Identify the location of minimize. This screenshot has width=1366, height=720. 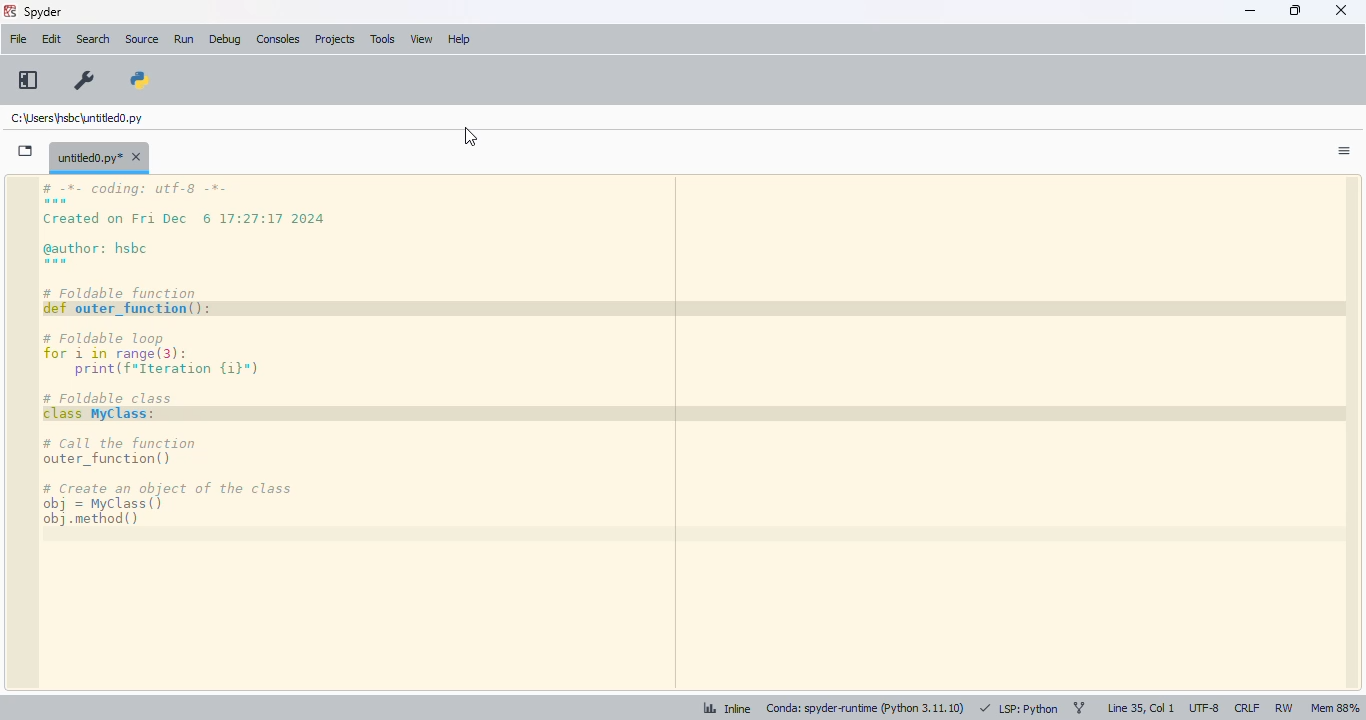
(1251, 11).